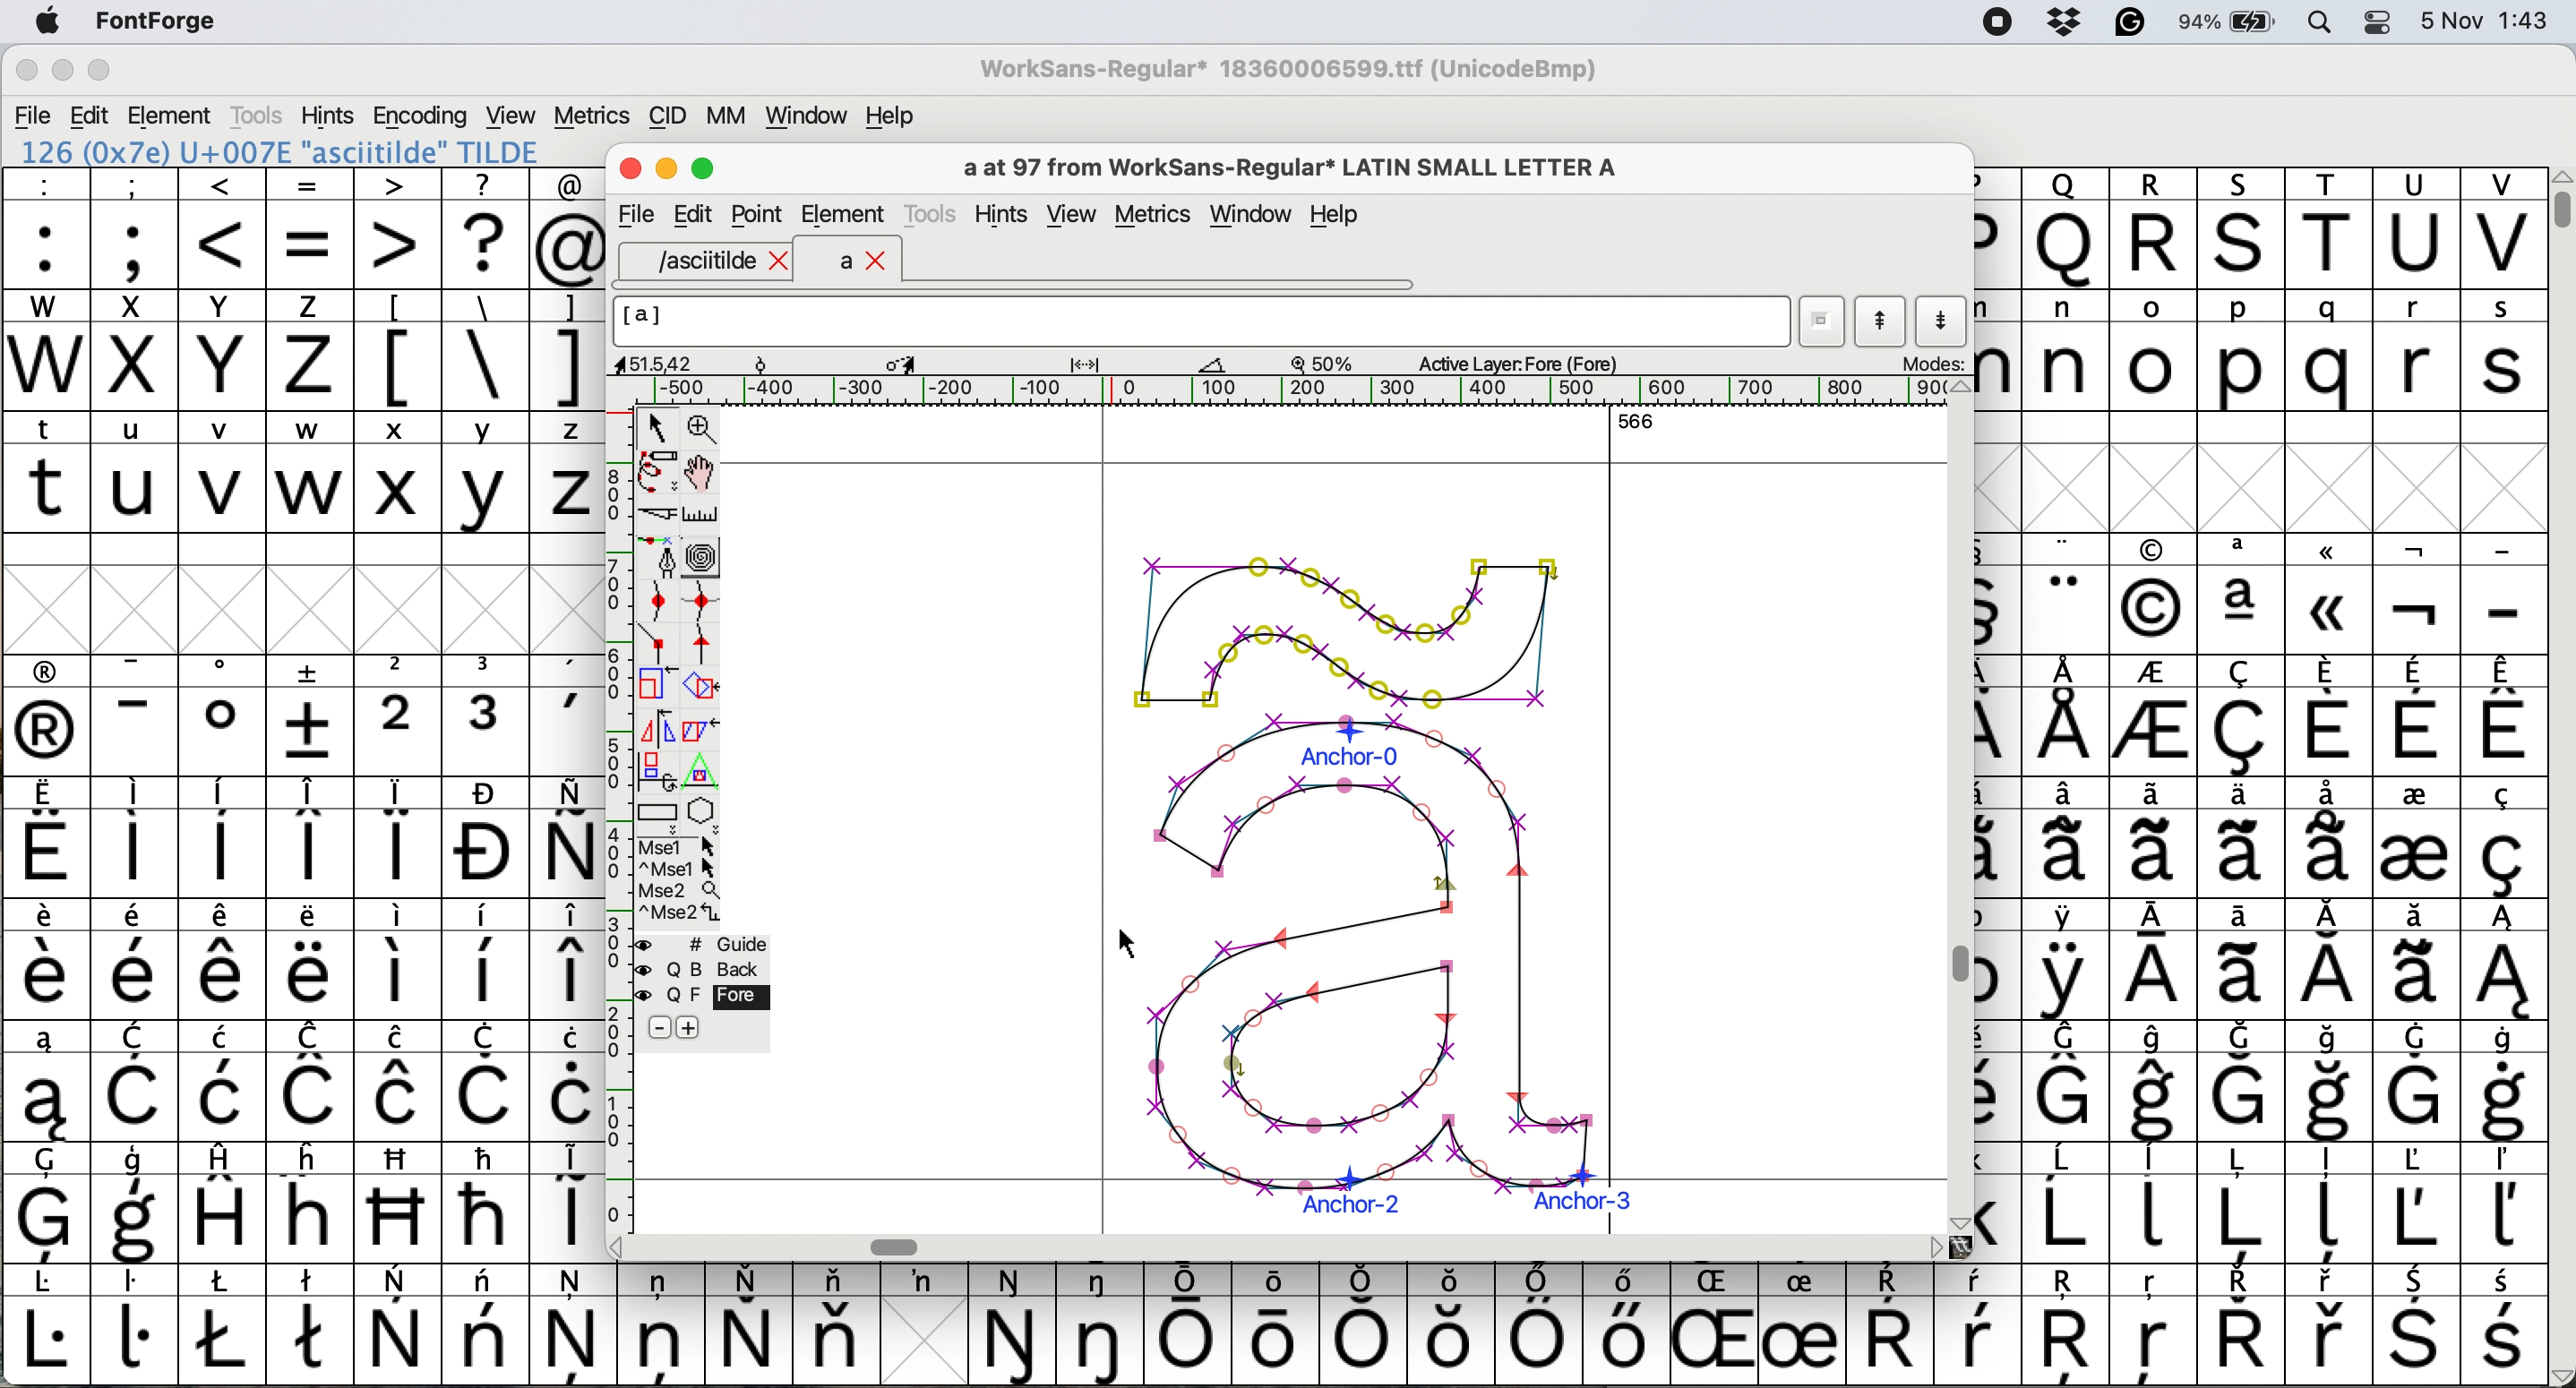 This screenshot has height=1388, width=2576. Describe the element at coordinates (133, 838) in the screenshot. I see `symbol` at that location.